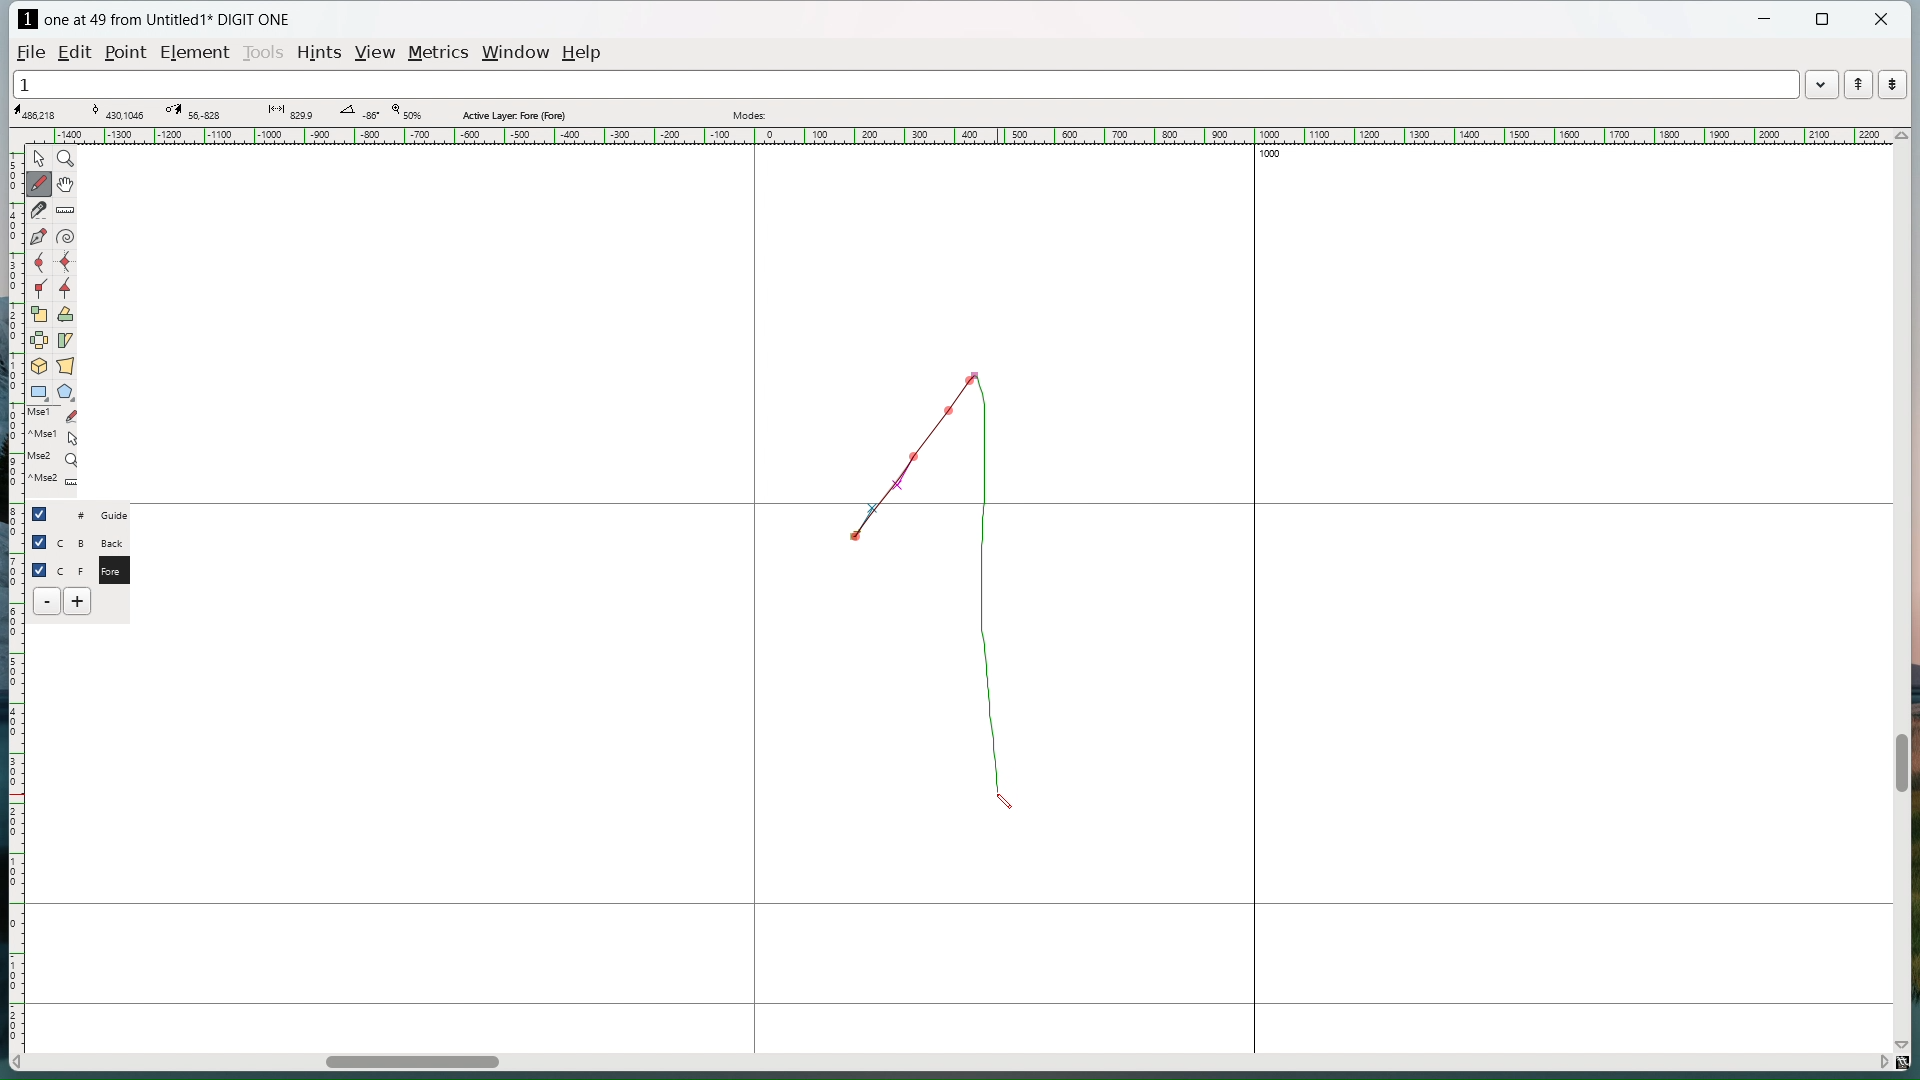 This screenshot has height=1080, width=1920. Describe the element at coordinates (39, 236) in the screenshot. I see `add a point then drag out its control points` at that location.